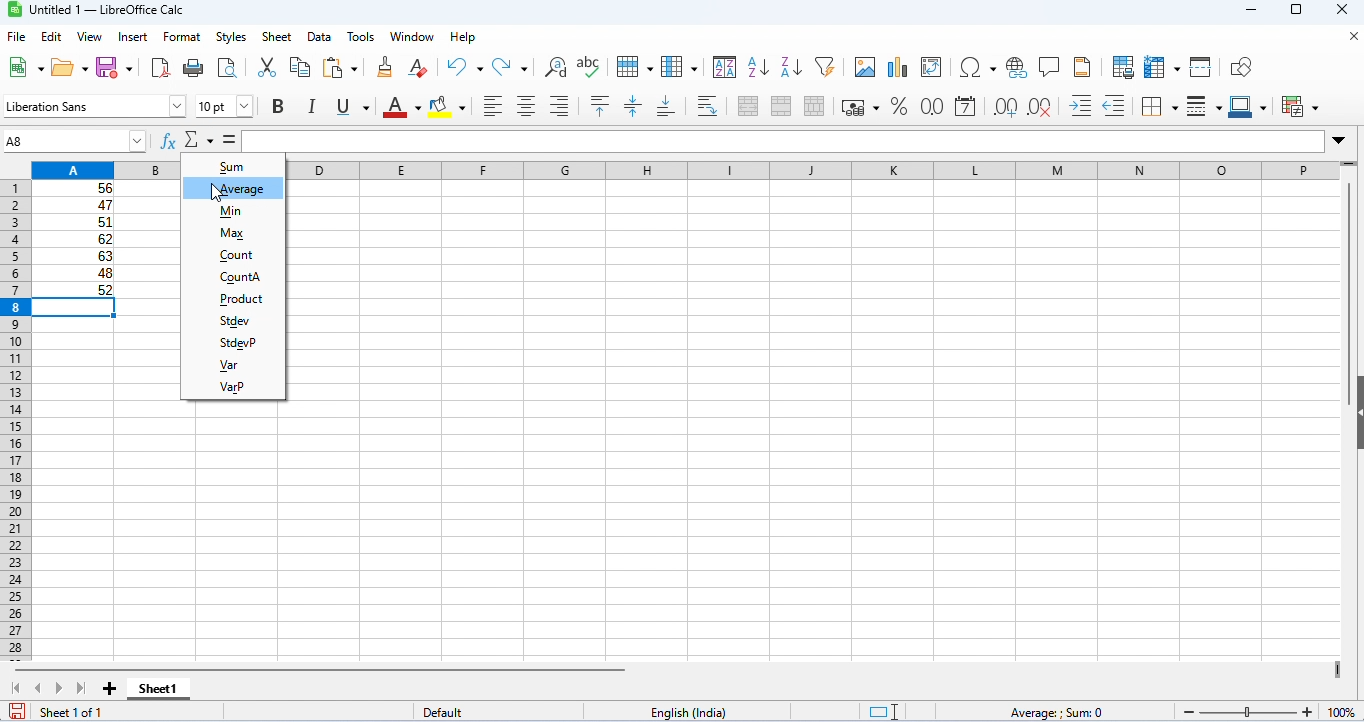 The width and height of the screenshot is (1364, 722). Describe the element at coordinates (1349, 269) in the screenshot. I see `vertical scroll bar` at that location.